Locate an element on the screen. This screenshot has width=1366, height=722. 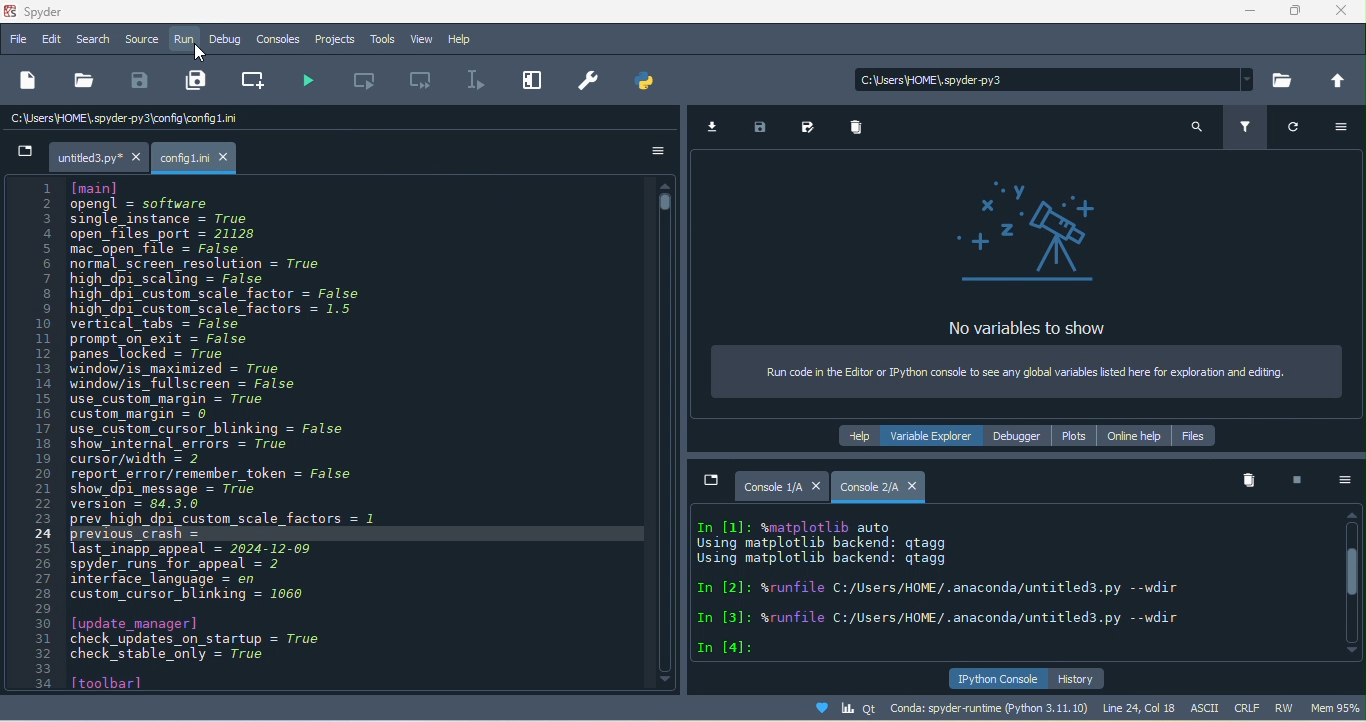
browse is located at coordinates (1281, 79).